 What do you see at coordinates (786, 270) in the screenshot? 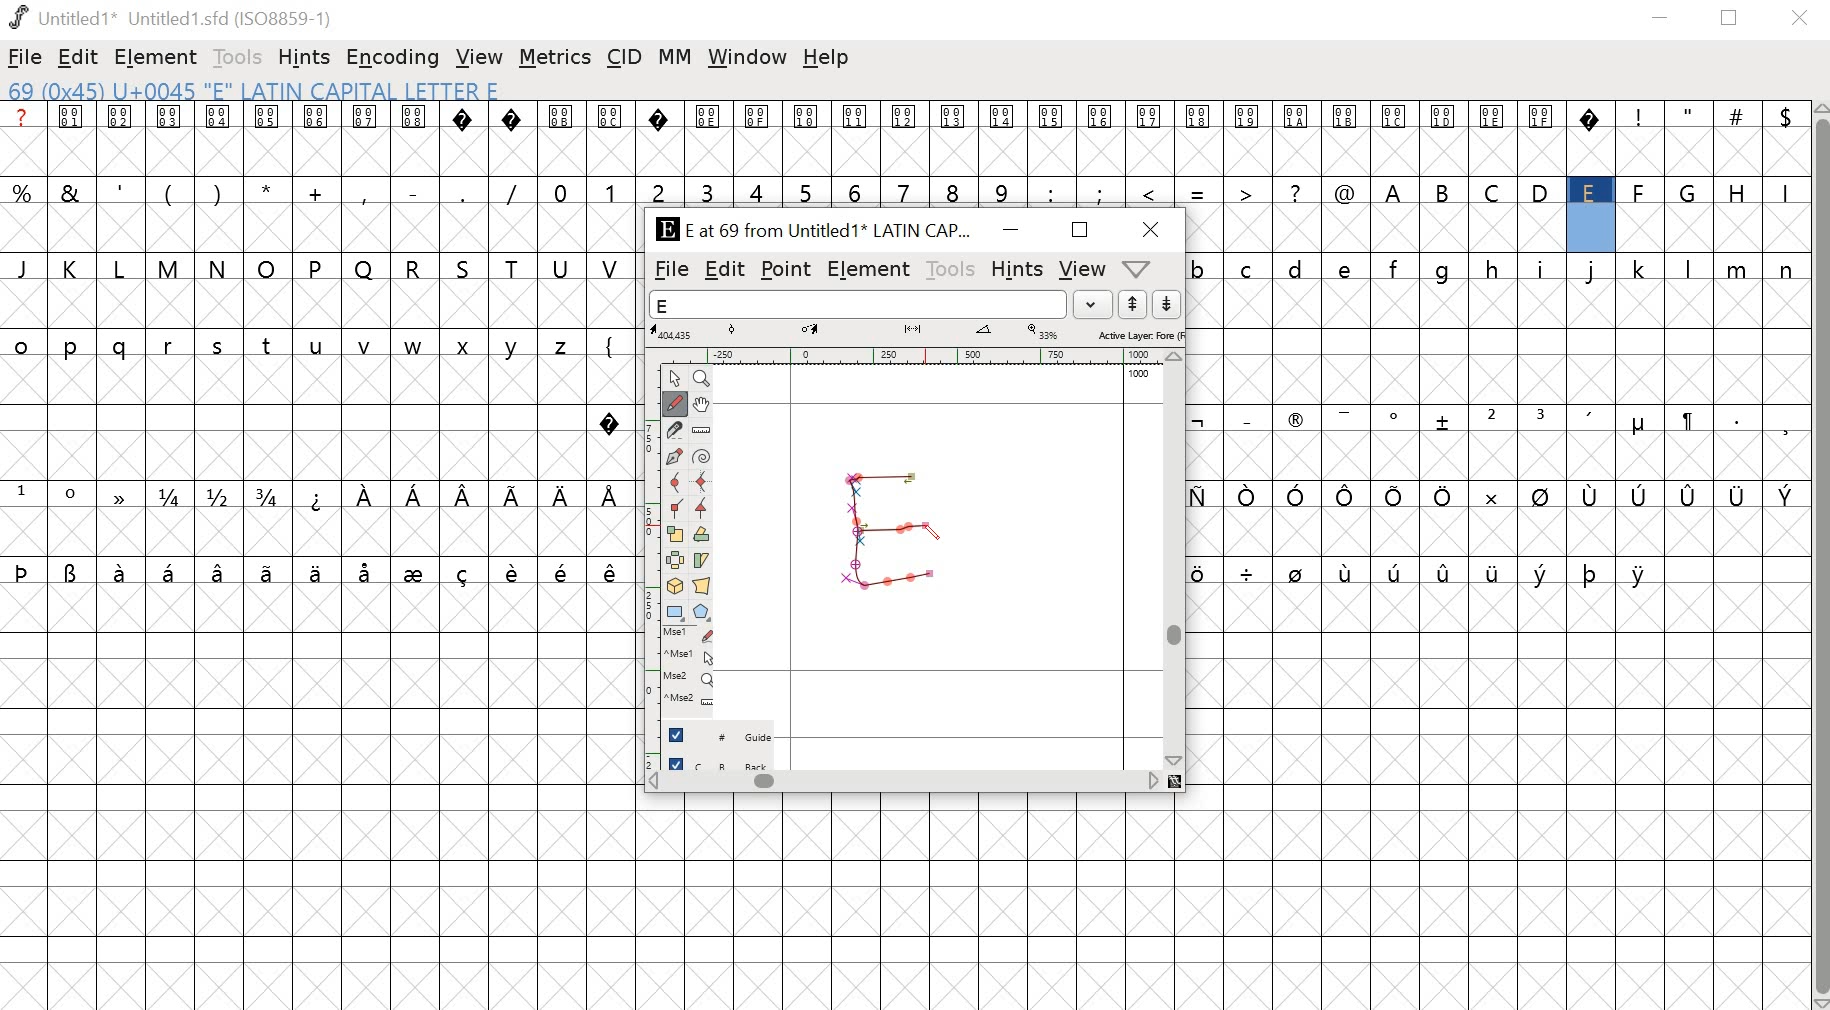
I see `point` at bounding box center [786, 270].